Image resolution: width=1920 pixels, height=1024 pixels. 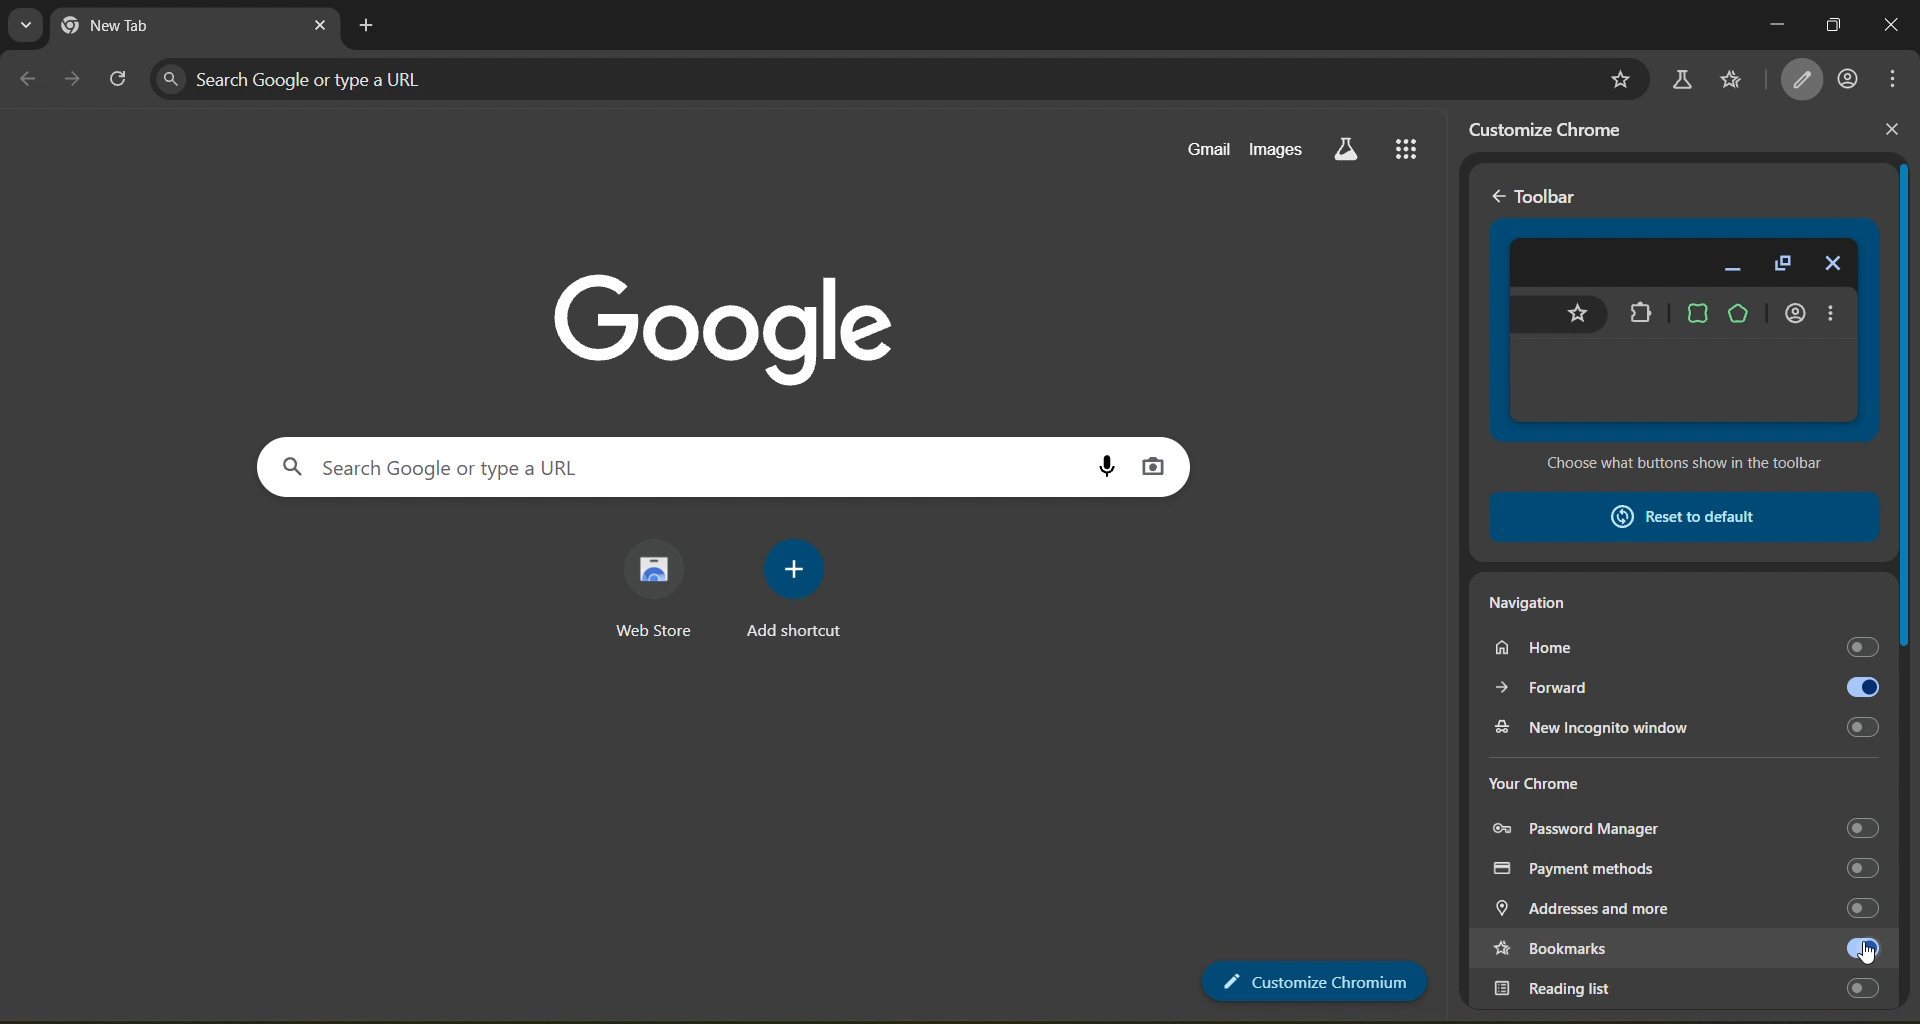 What do you see at coordinates (26, 77) in the screenshot?
I see `go back one page` at bounding box center [26, 77].